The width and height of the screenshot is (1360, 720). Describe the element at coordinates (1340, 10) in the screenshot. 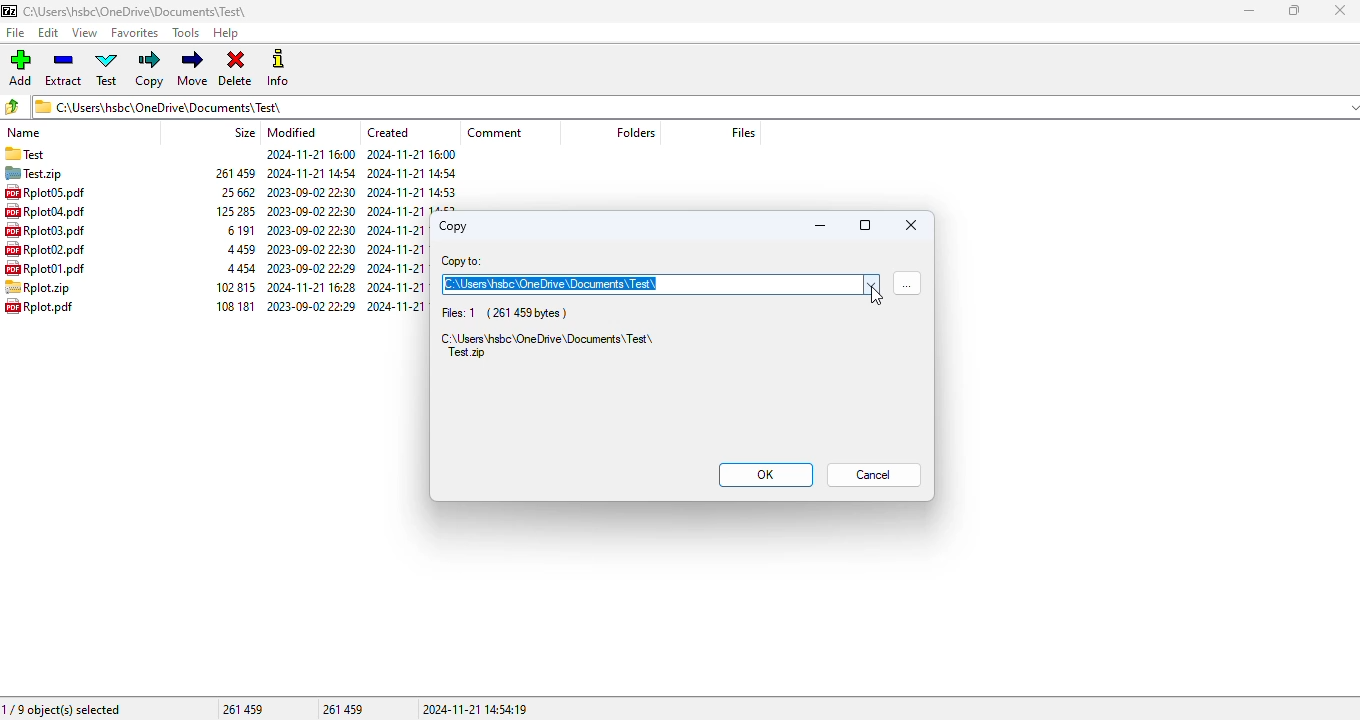

I see `close` at that location.